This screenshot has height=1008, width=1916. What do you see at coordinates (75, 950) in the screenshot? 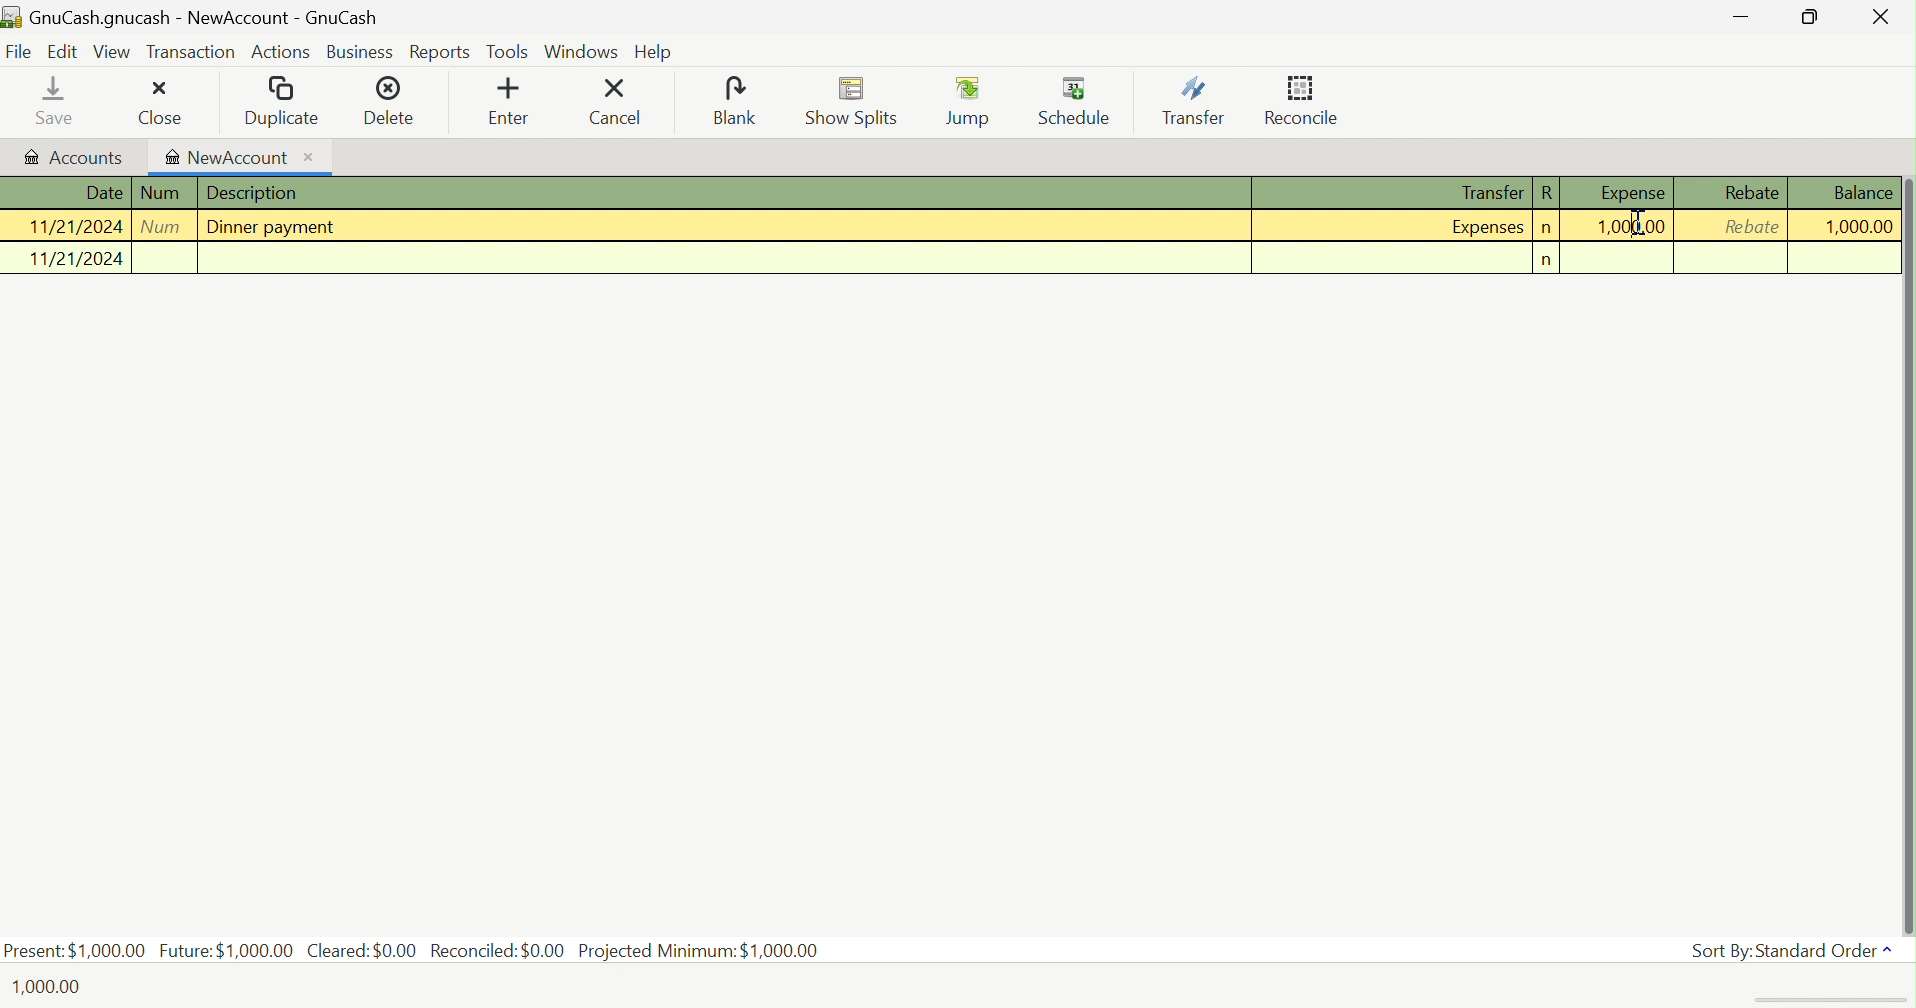
I see `Present: $1,000.00` at bounding box center [75, 950].